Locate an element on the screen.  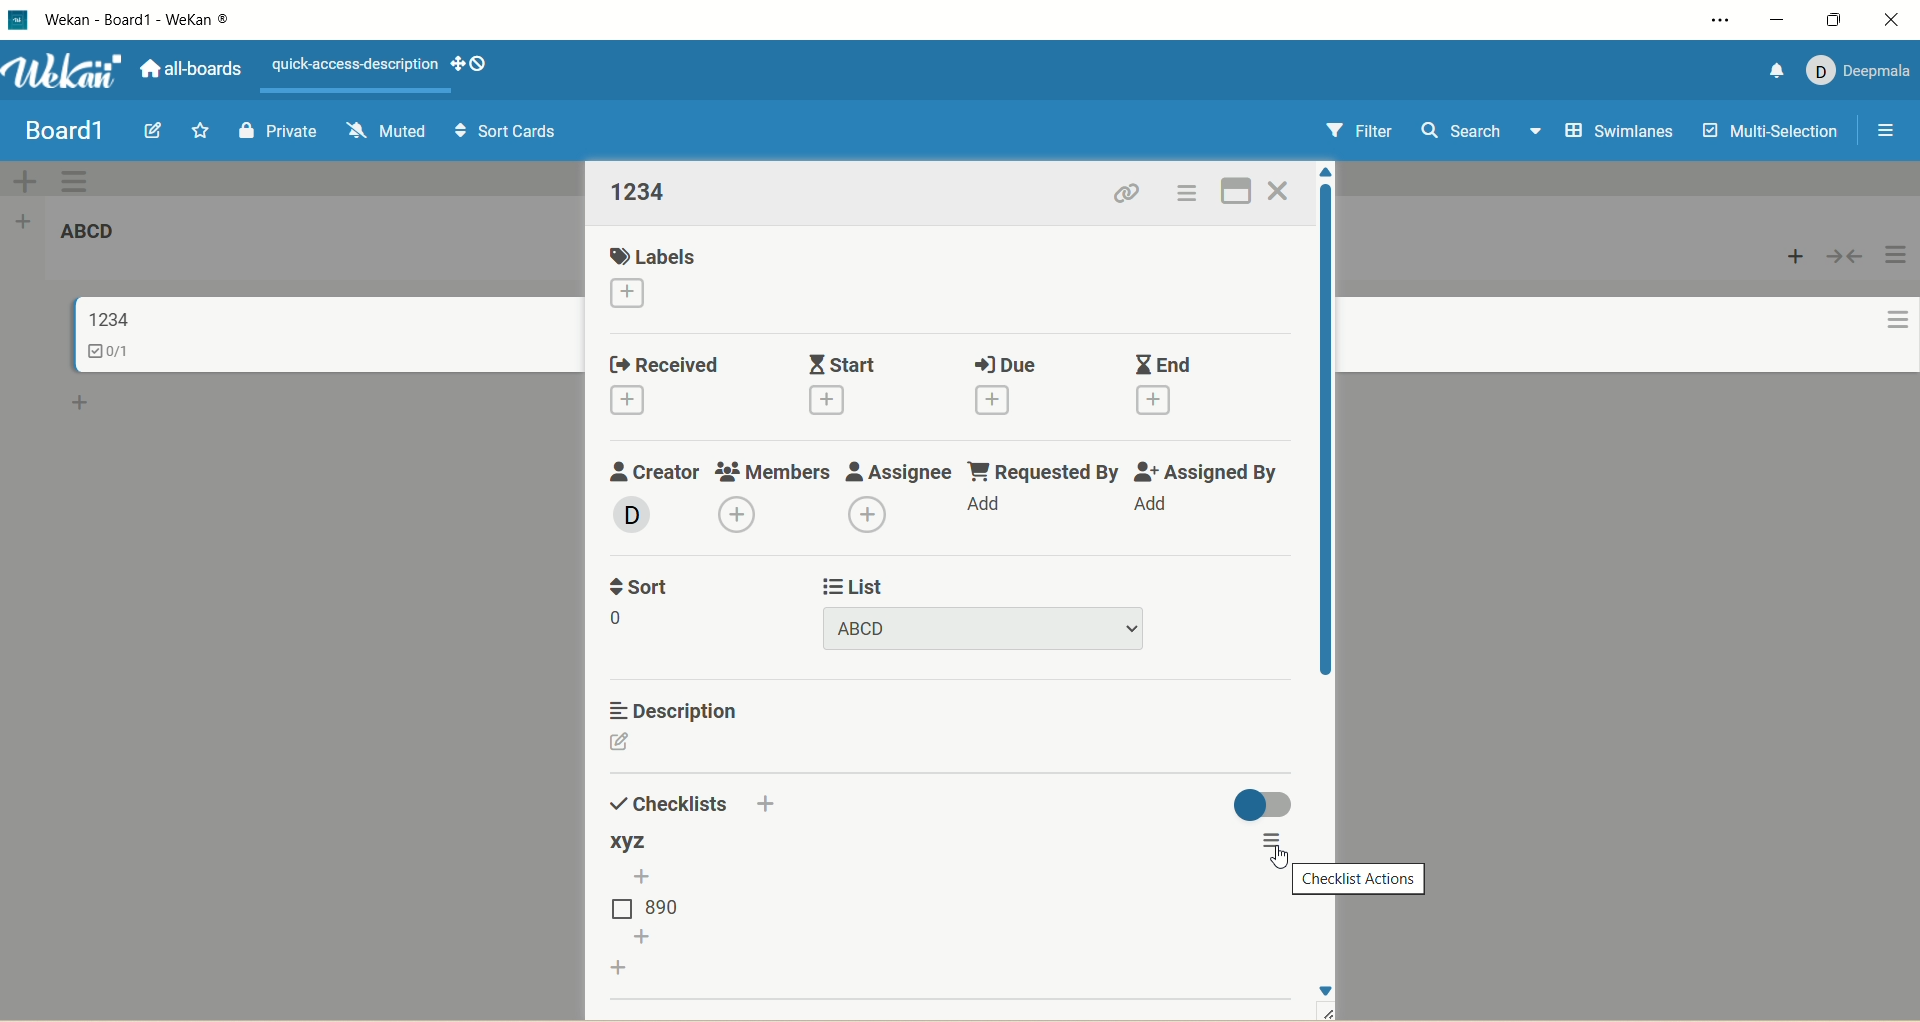
title is located at coordinates (88, 232).